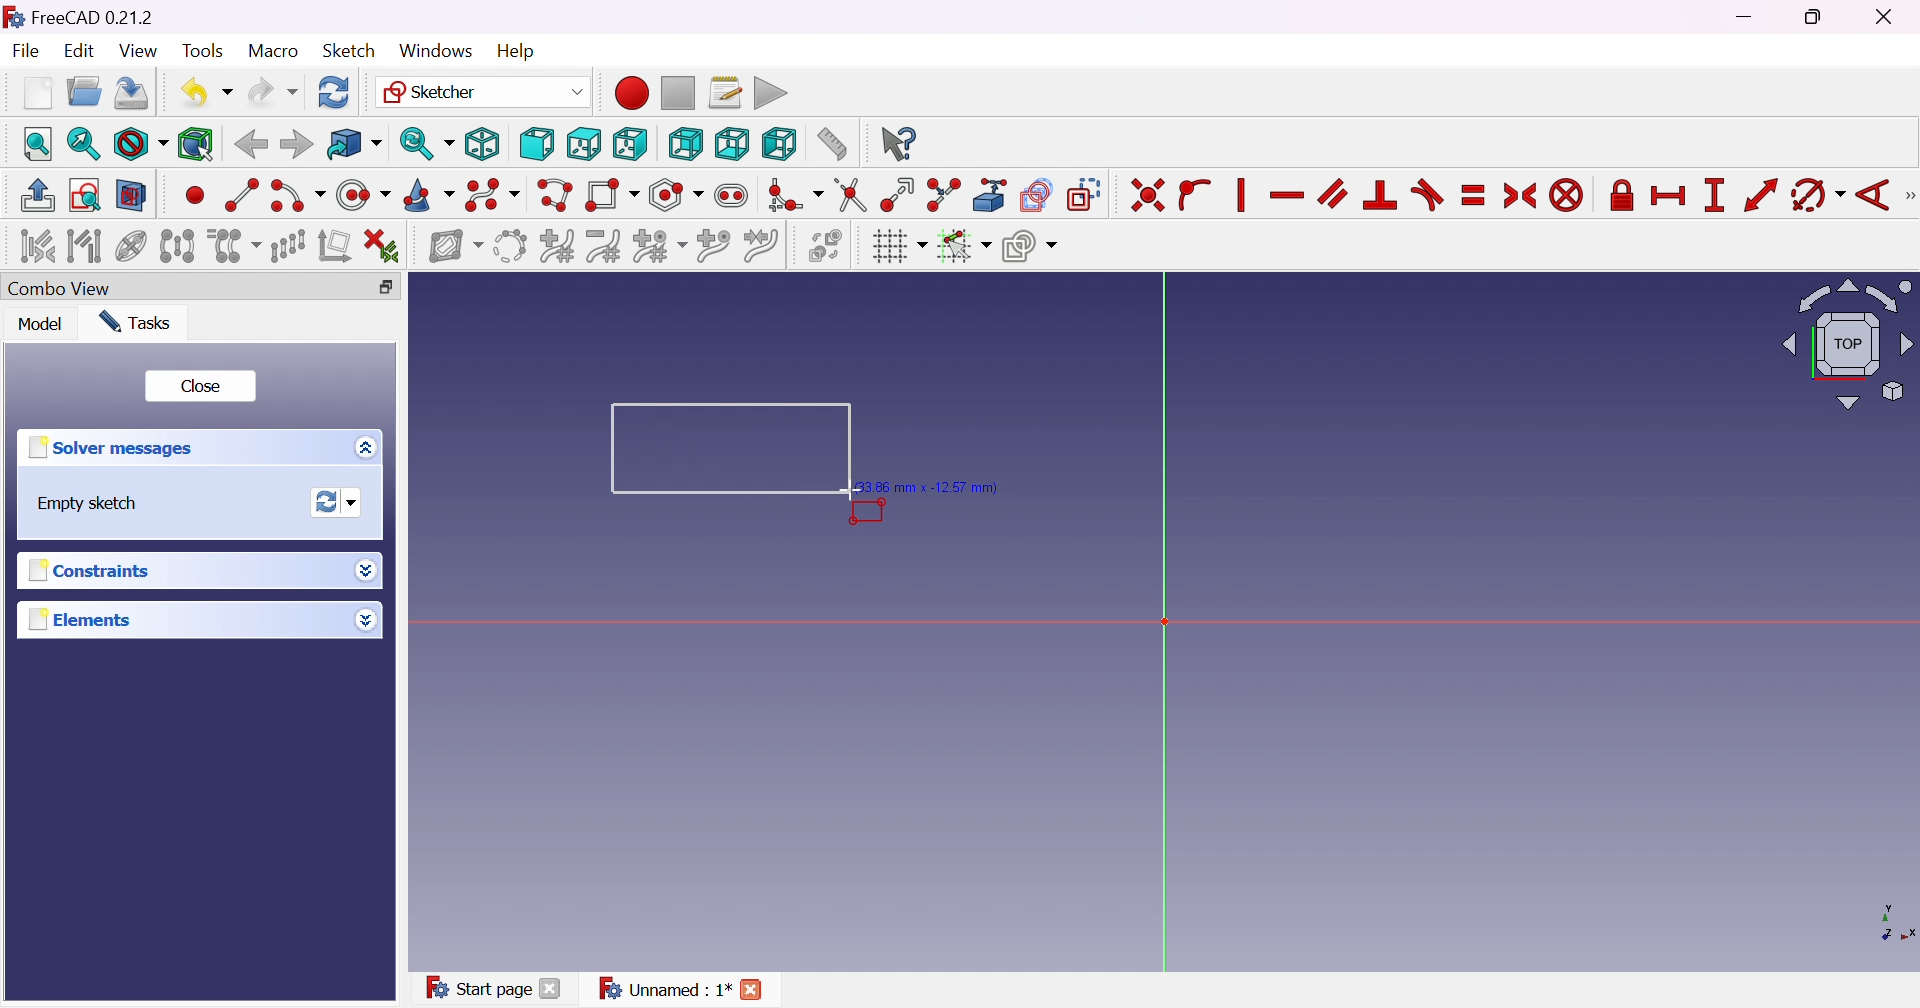 The width and height of the screenshot is (1920, 1008). Describe the element at coordinates (556, 195) in the screenshot. I see `Create polyline` at that location.